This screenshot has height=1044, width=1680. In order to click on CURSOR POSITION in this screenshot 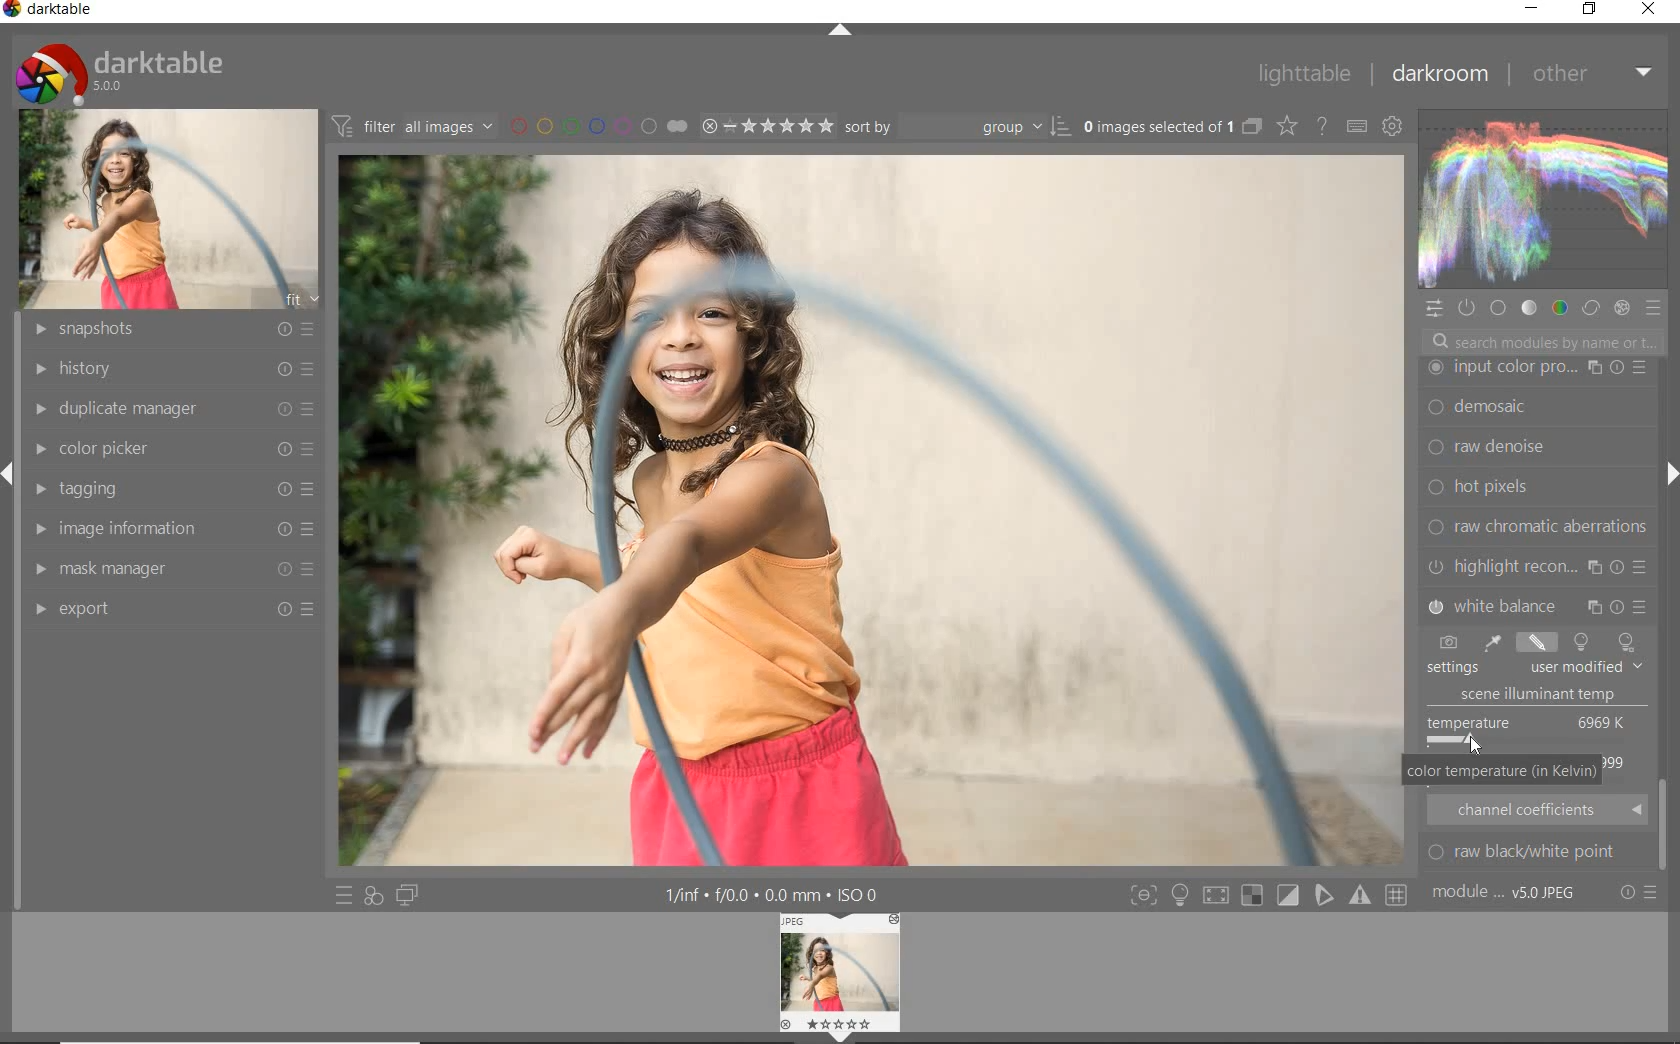, I will do `click(1472, 741)`.